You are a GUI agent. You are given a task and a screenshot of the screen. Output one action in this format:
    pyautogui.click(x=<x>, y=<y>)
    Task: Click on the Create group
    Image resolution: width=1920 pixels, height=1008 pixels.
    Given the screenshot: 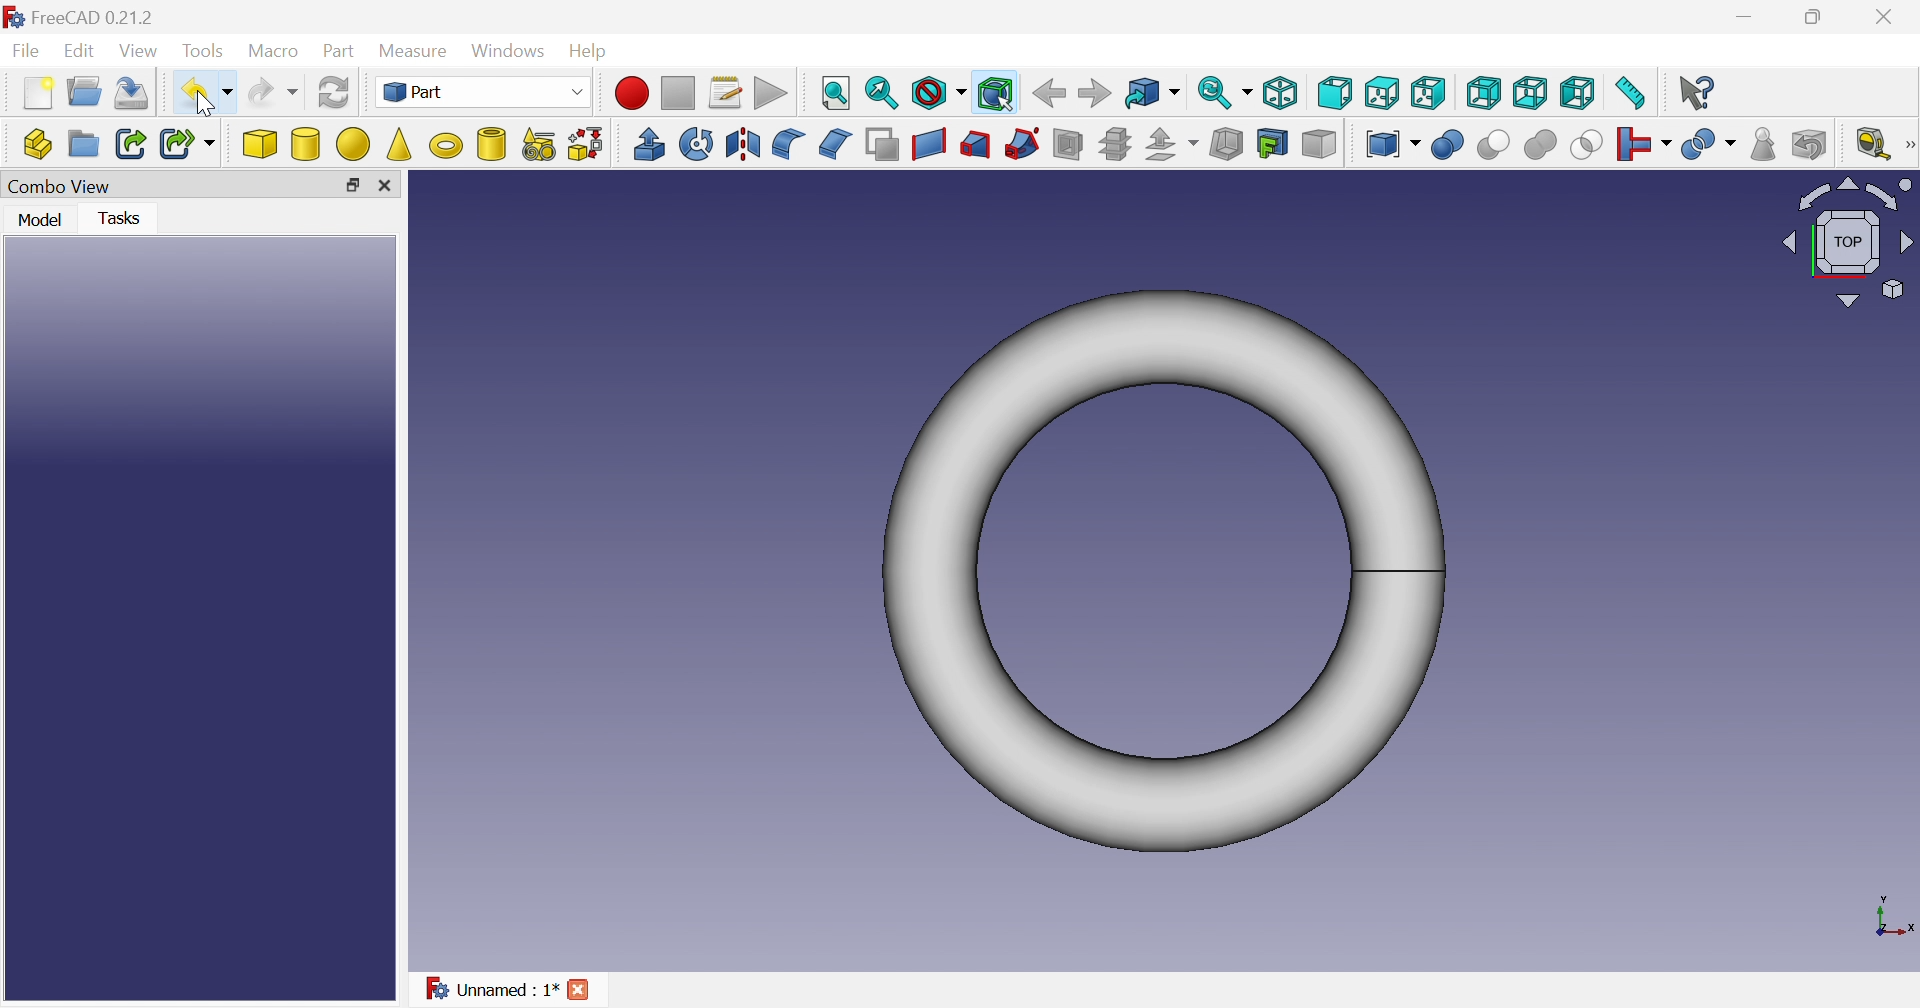 What is the action you would take?
    pyautogui.click(x=85, y=145)
    